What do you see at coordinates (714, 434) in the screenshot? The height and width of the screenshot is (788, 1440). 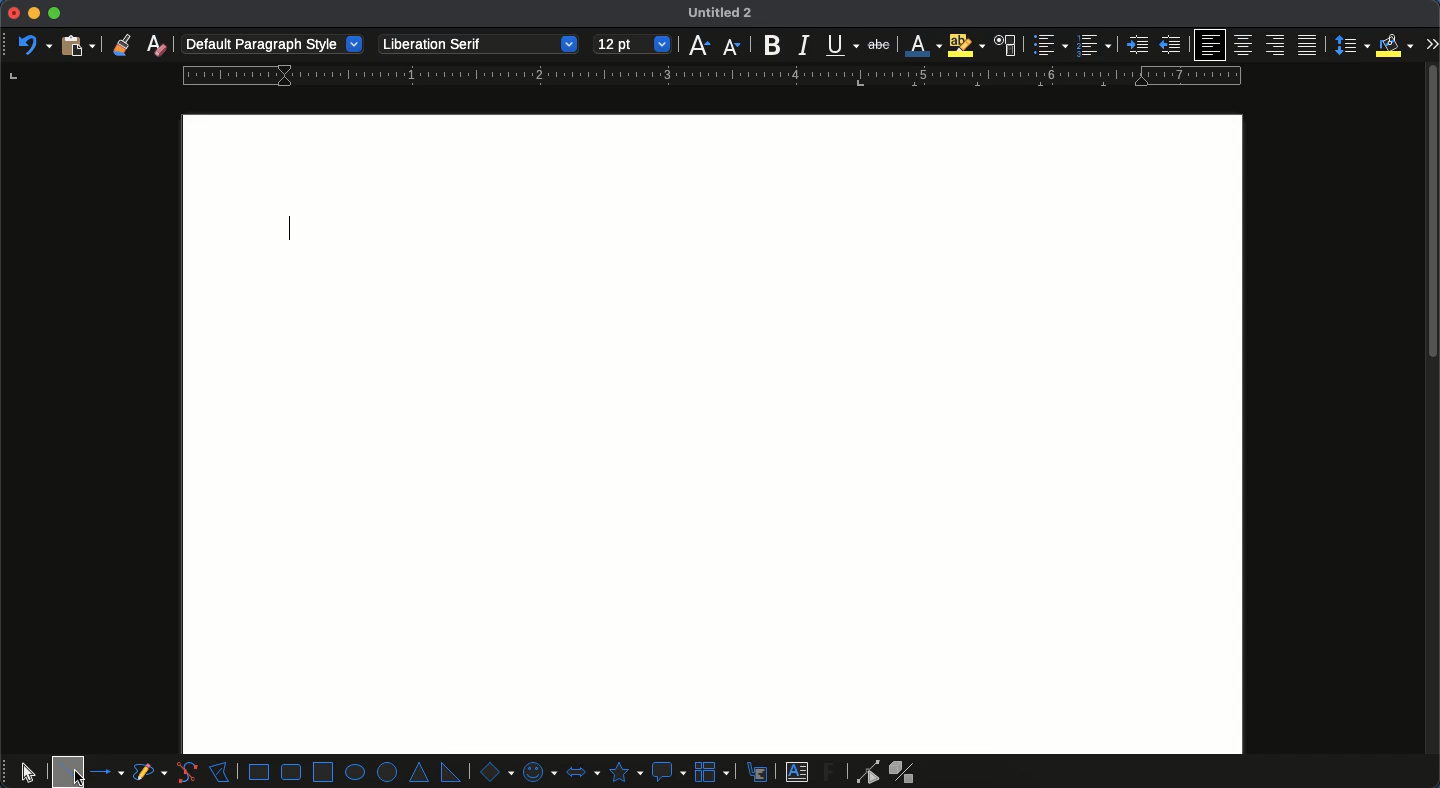 I see `page` at bounding box center [714, 434].